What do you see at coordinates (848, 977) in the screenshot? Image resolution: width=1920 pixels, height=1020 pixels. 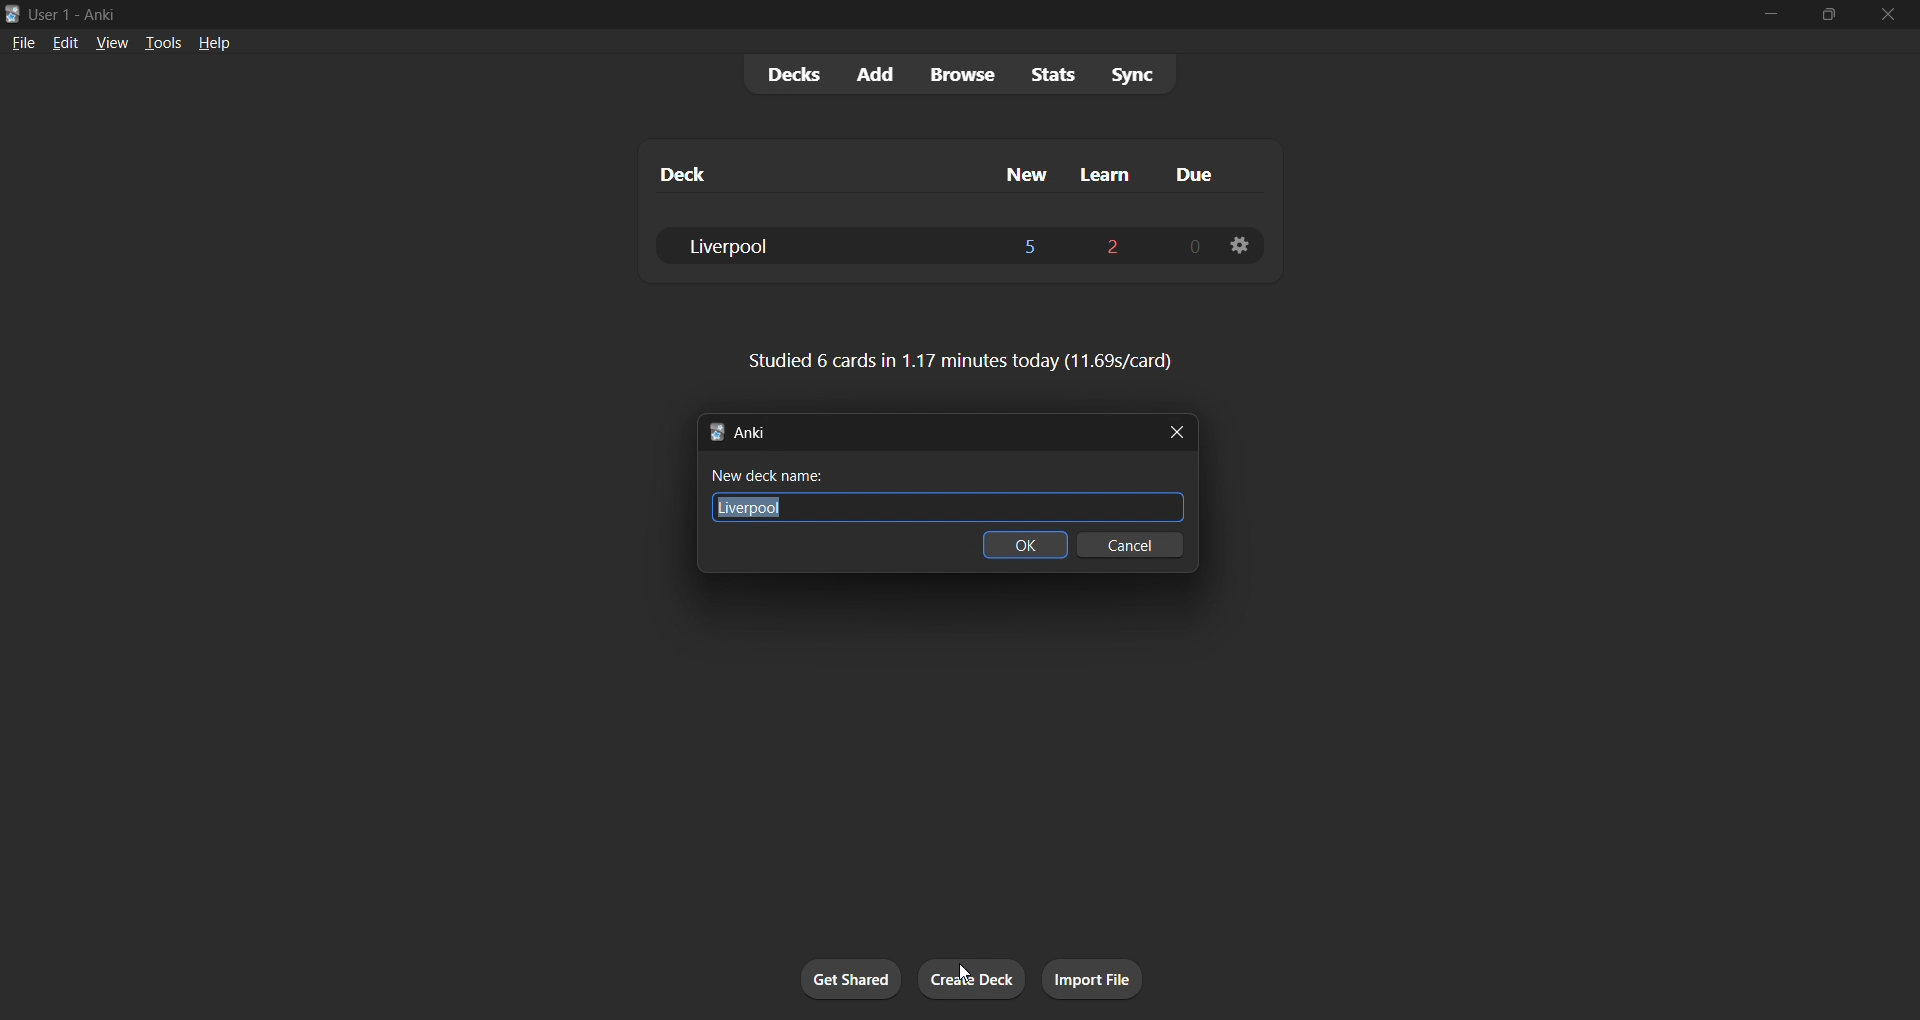 I see `get shared` at bounding box center [848, 977].